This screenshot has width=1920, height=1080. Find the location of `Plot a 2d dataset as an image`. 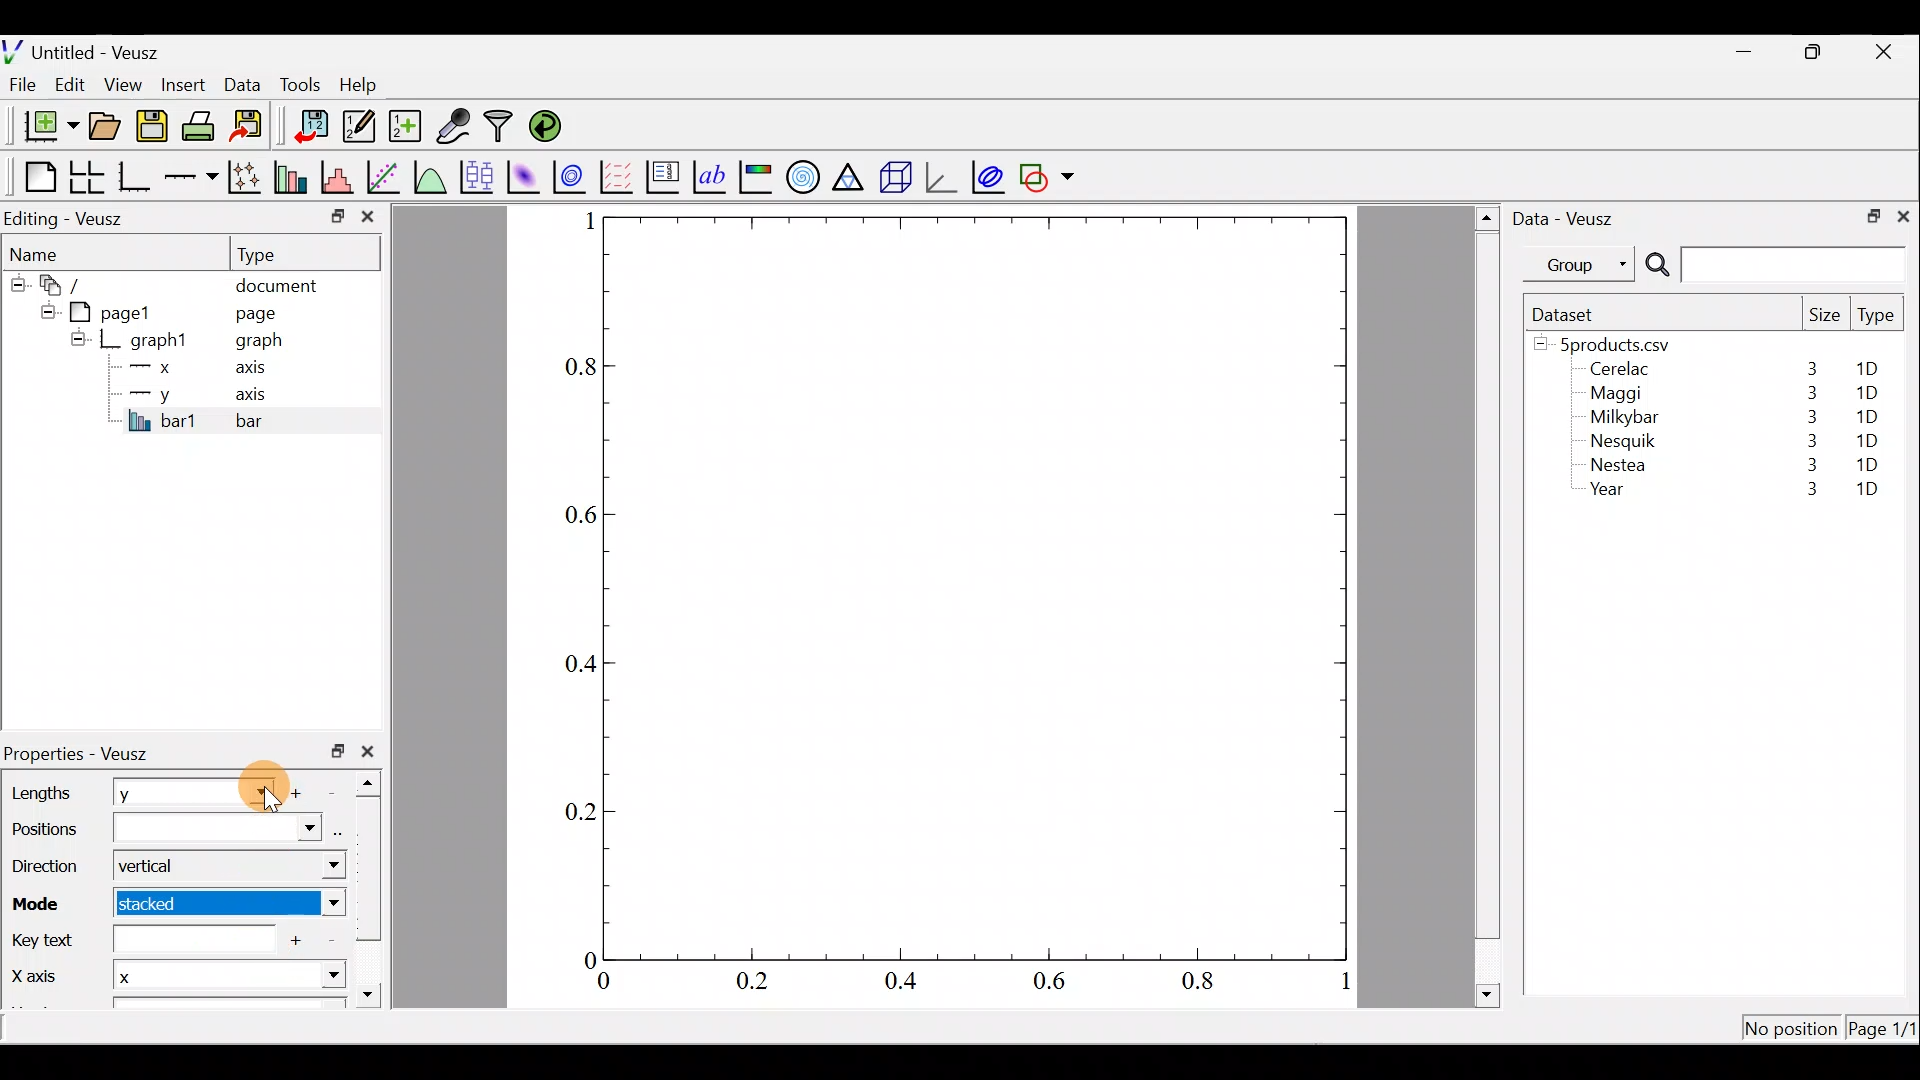

Plot a 2d dataset as an image is located at coordinates (526, 174).